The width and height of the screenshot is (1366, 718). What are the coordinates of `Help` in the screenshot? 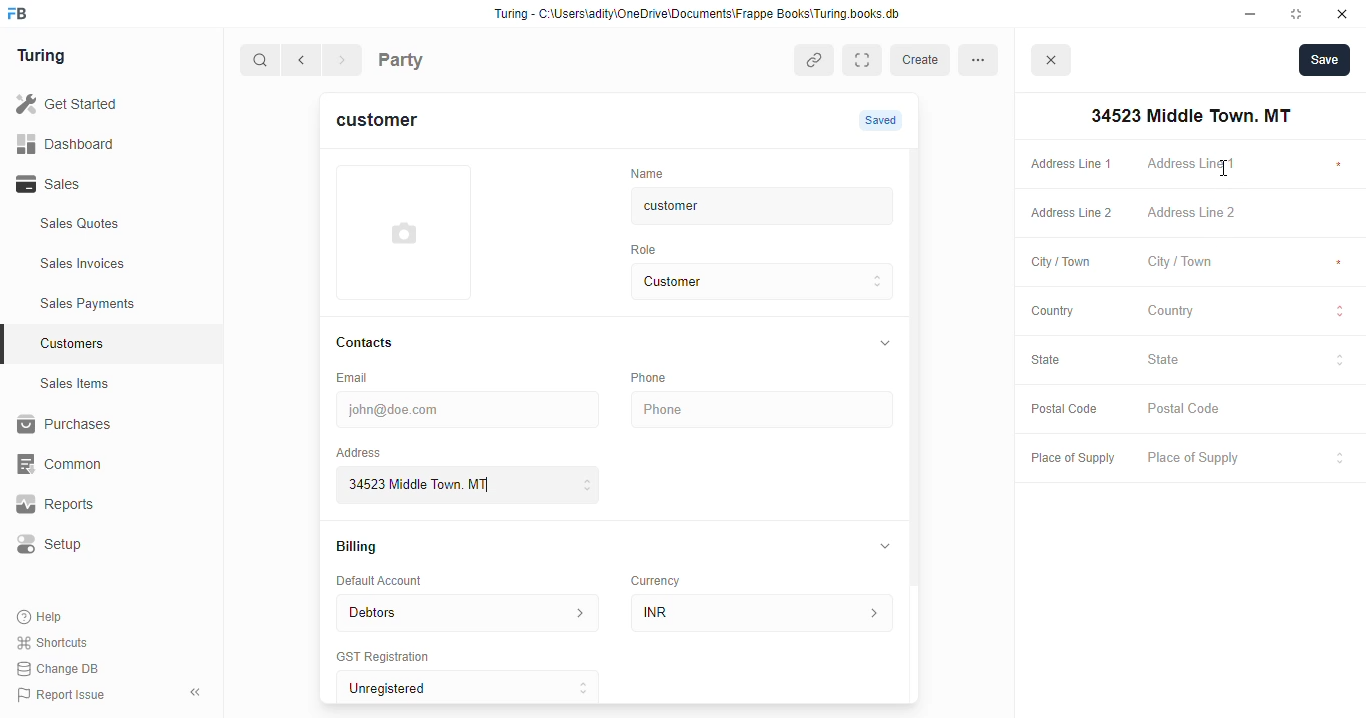 It's located at (42, 618).